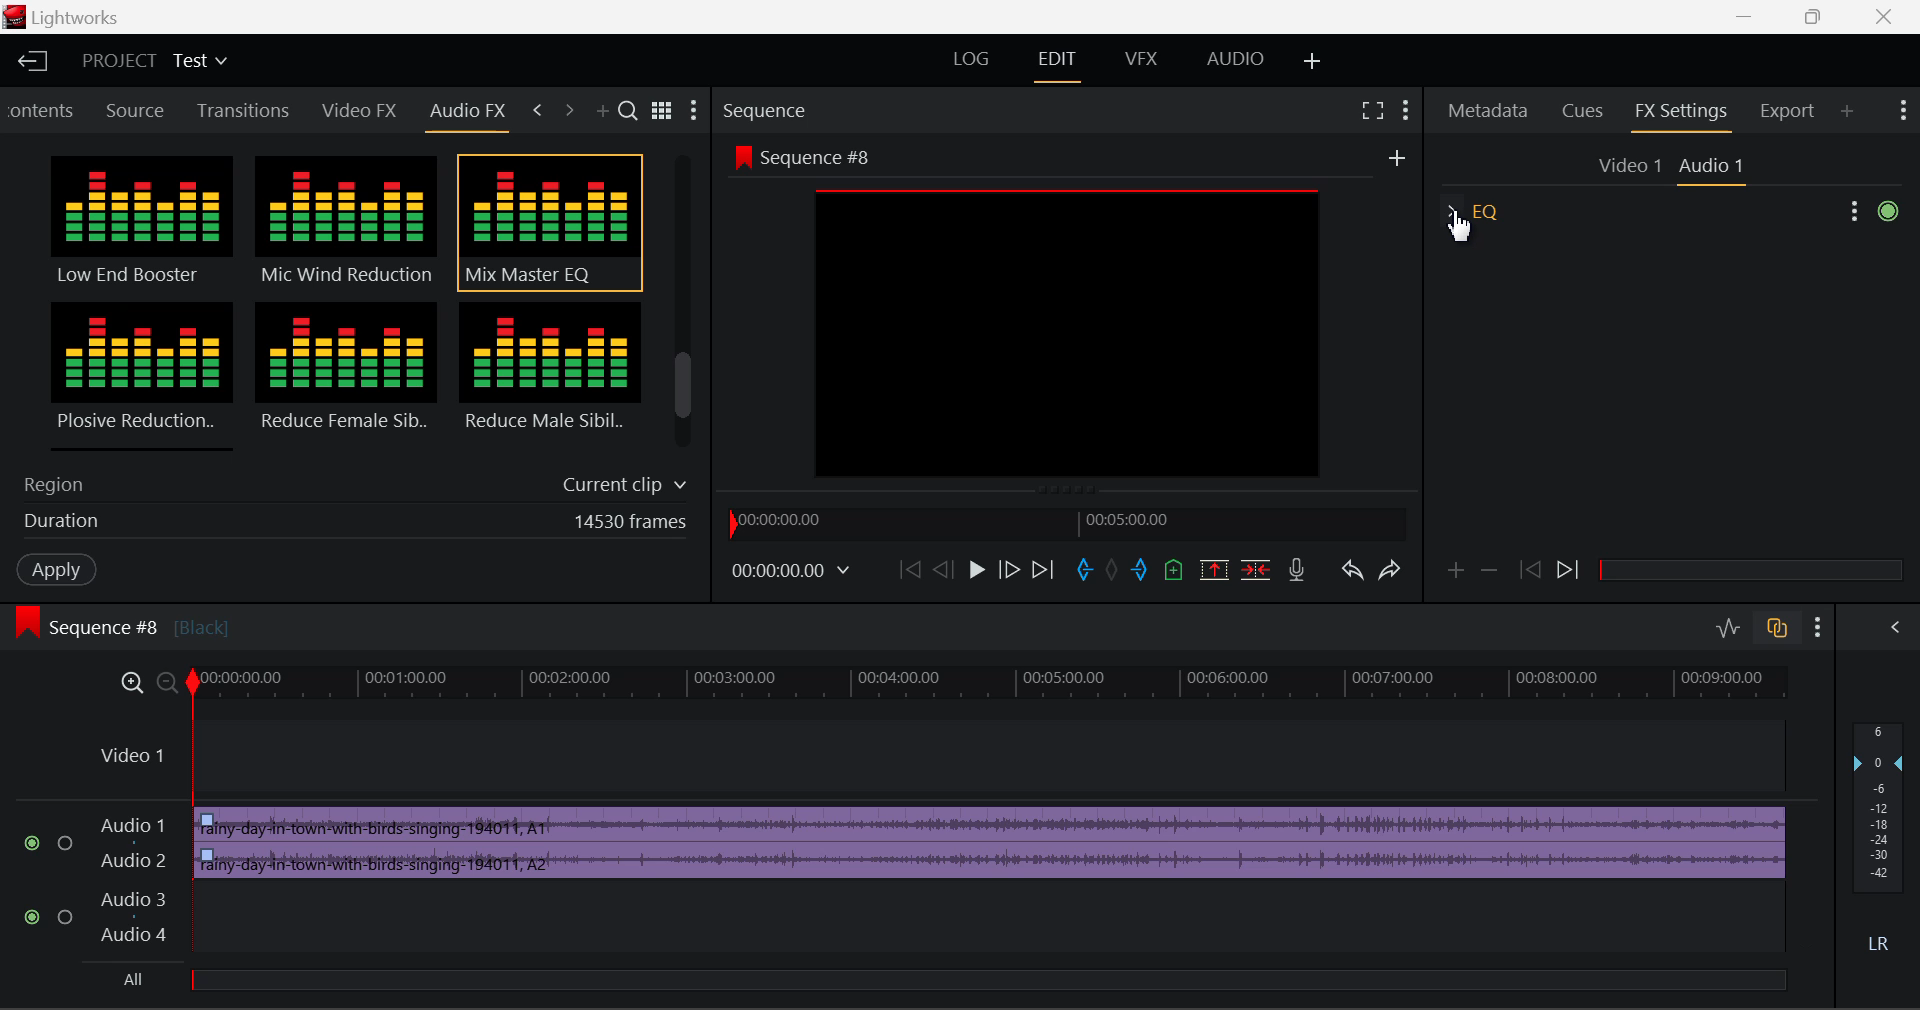  Describe the element at coordinates (665, 108) in the screenshot. I see `Toggle between title and list view` at that location.